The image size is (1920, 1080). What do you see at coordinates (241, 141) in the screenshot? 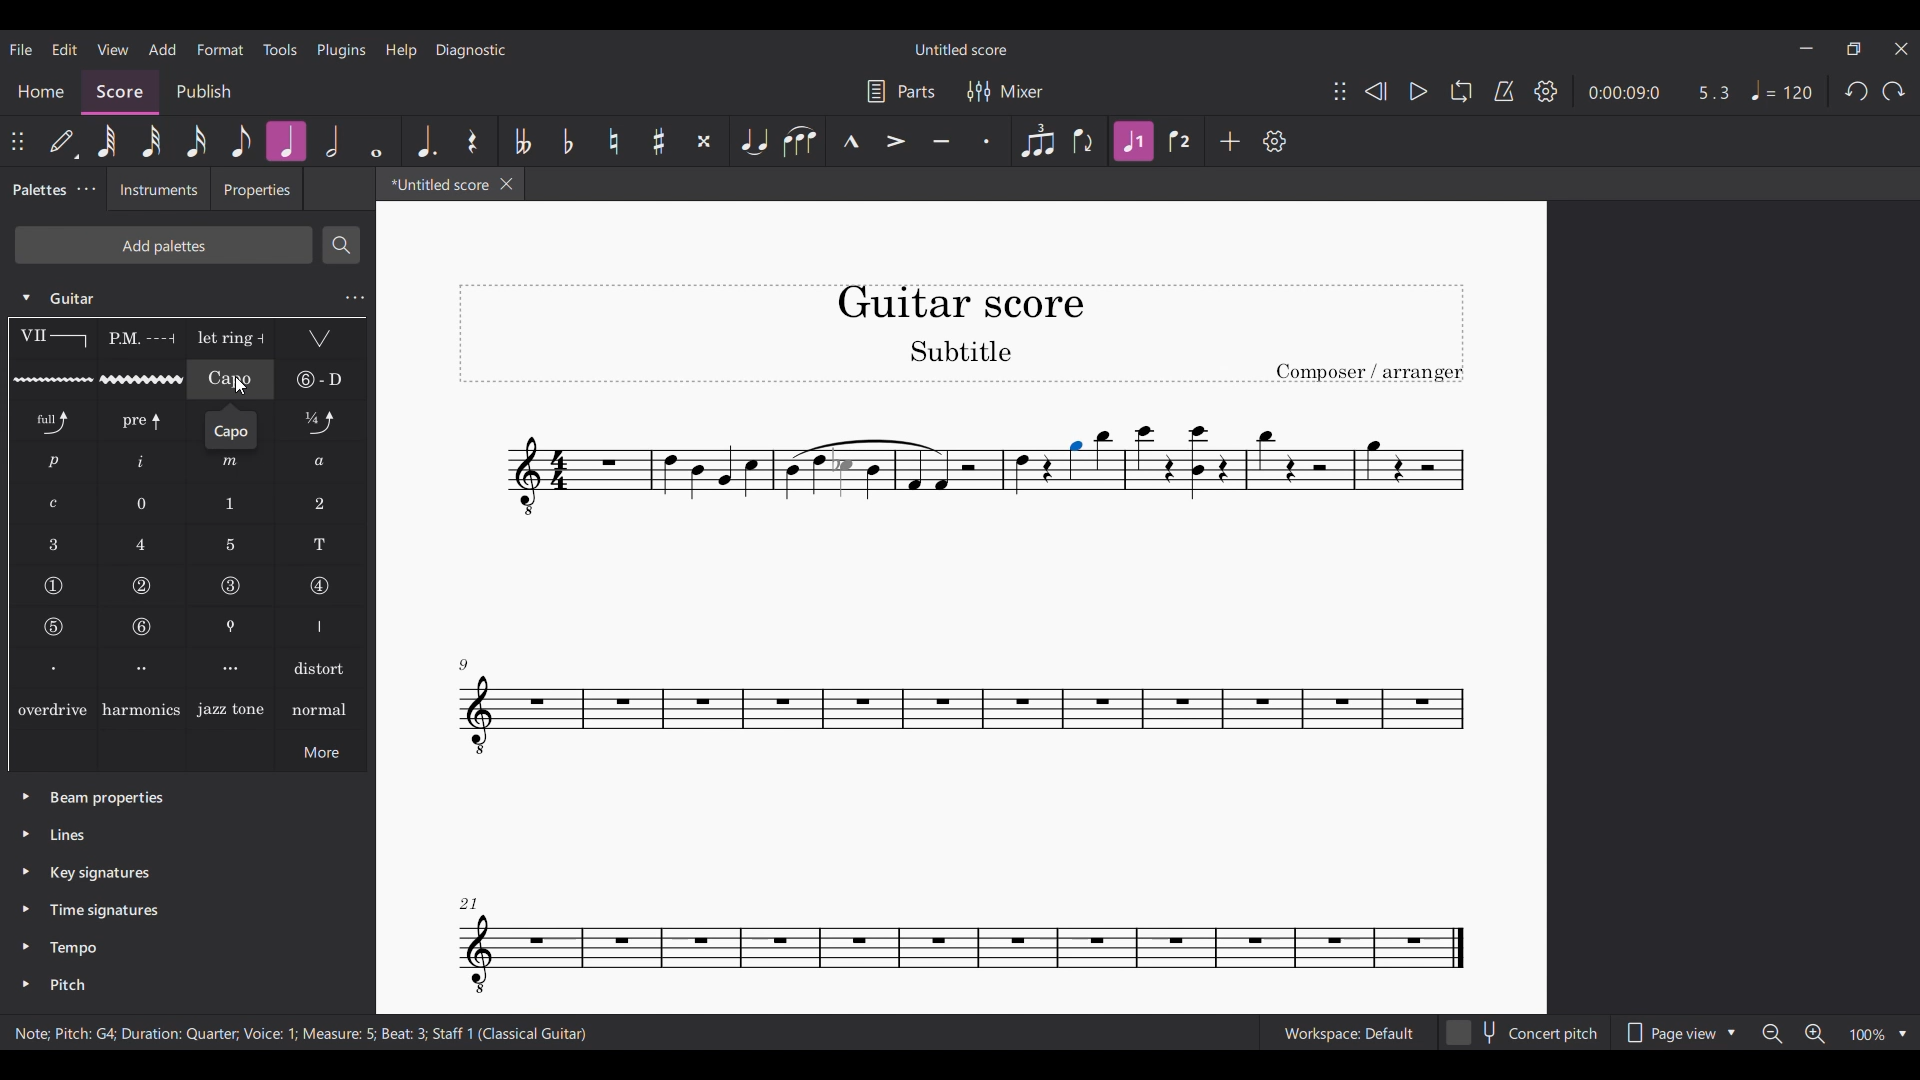
I see `8th note` at bounding box center [241, 141].